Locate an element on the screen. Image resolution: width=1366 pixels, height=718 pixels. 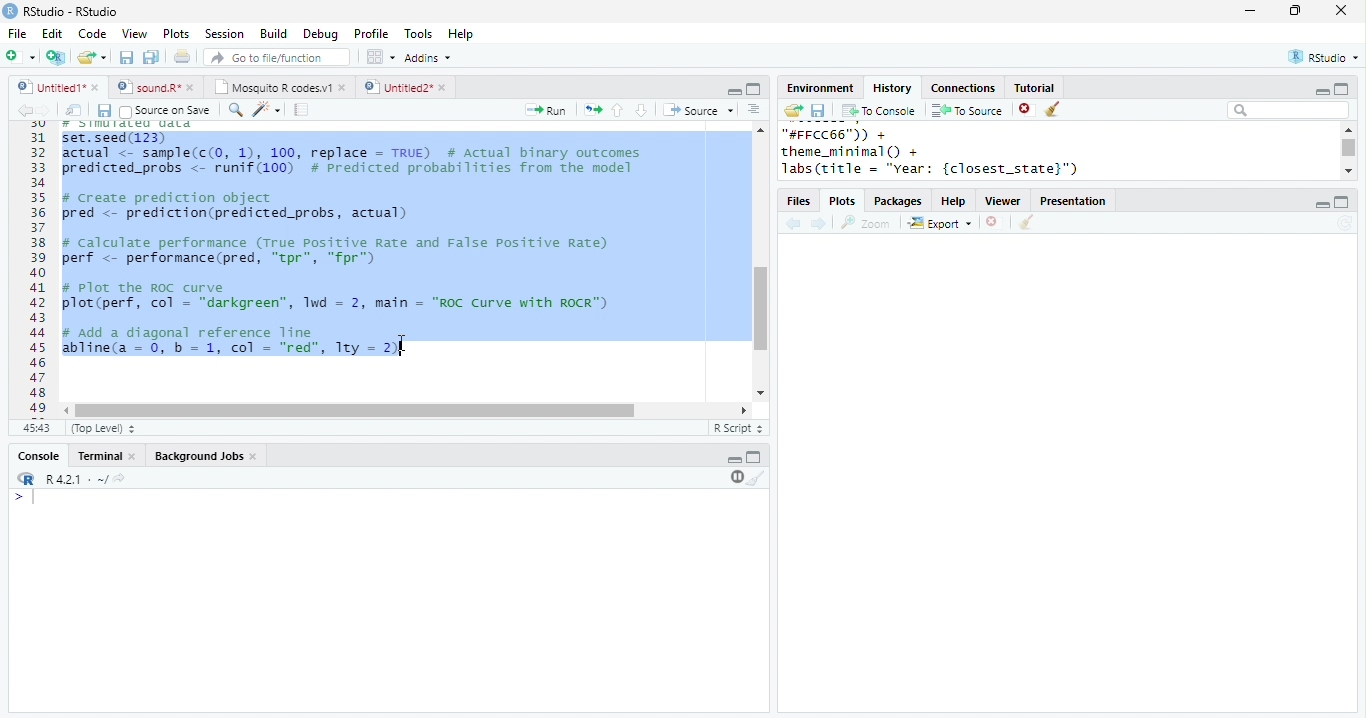
# calculate performance (True Positive Rate and False Positive Rate)
perf <- performance(pred, “tpr", “fpr") is located at coordinates (334, 251).